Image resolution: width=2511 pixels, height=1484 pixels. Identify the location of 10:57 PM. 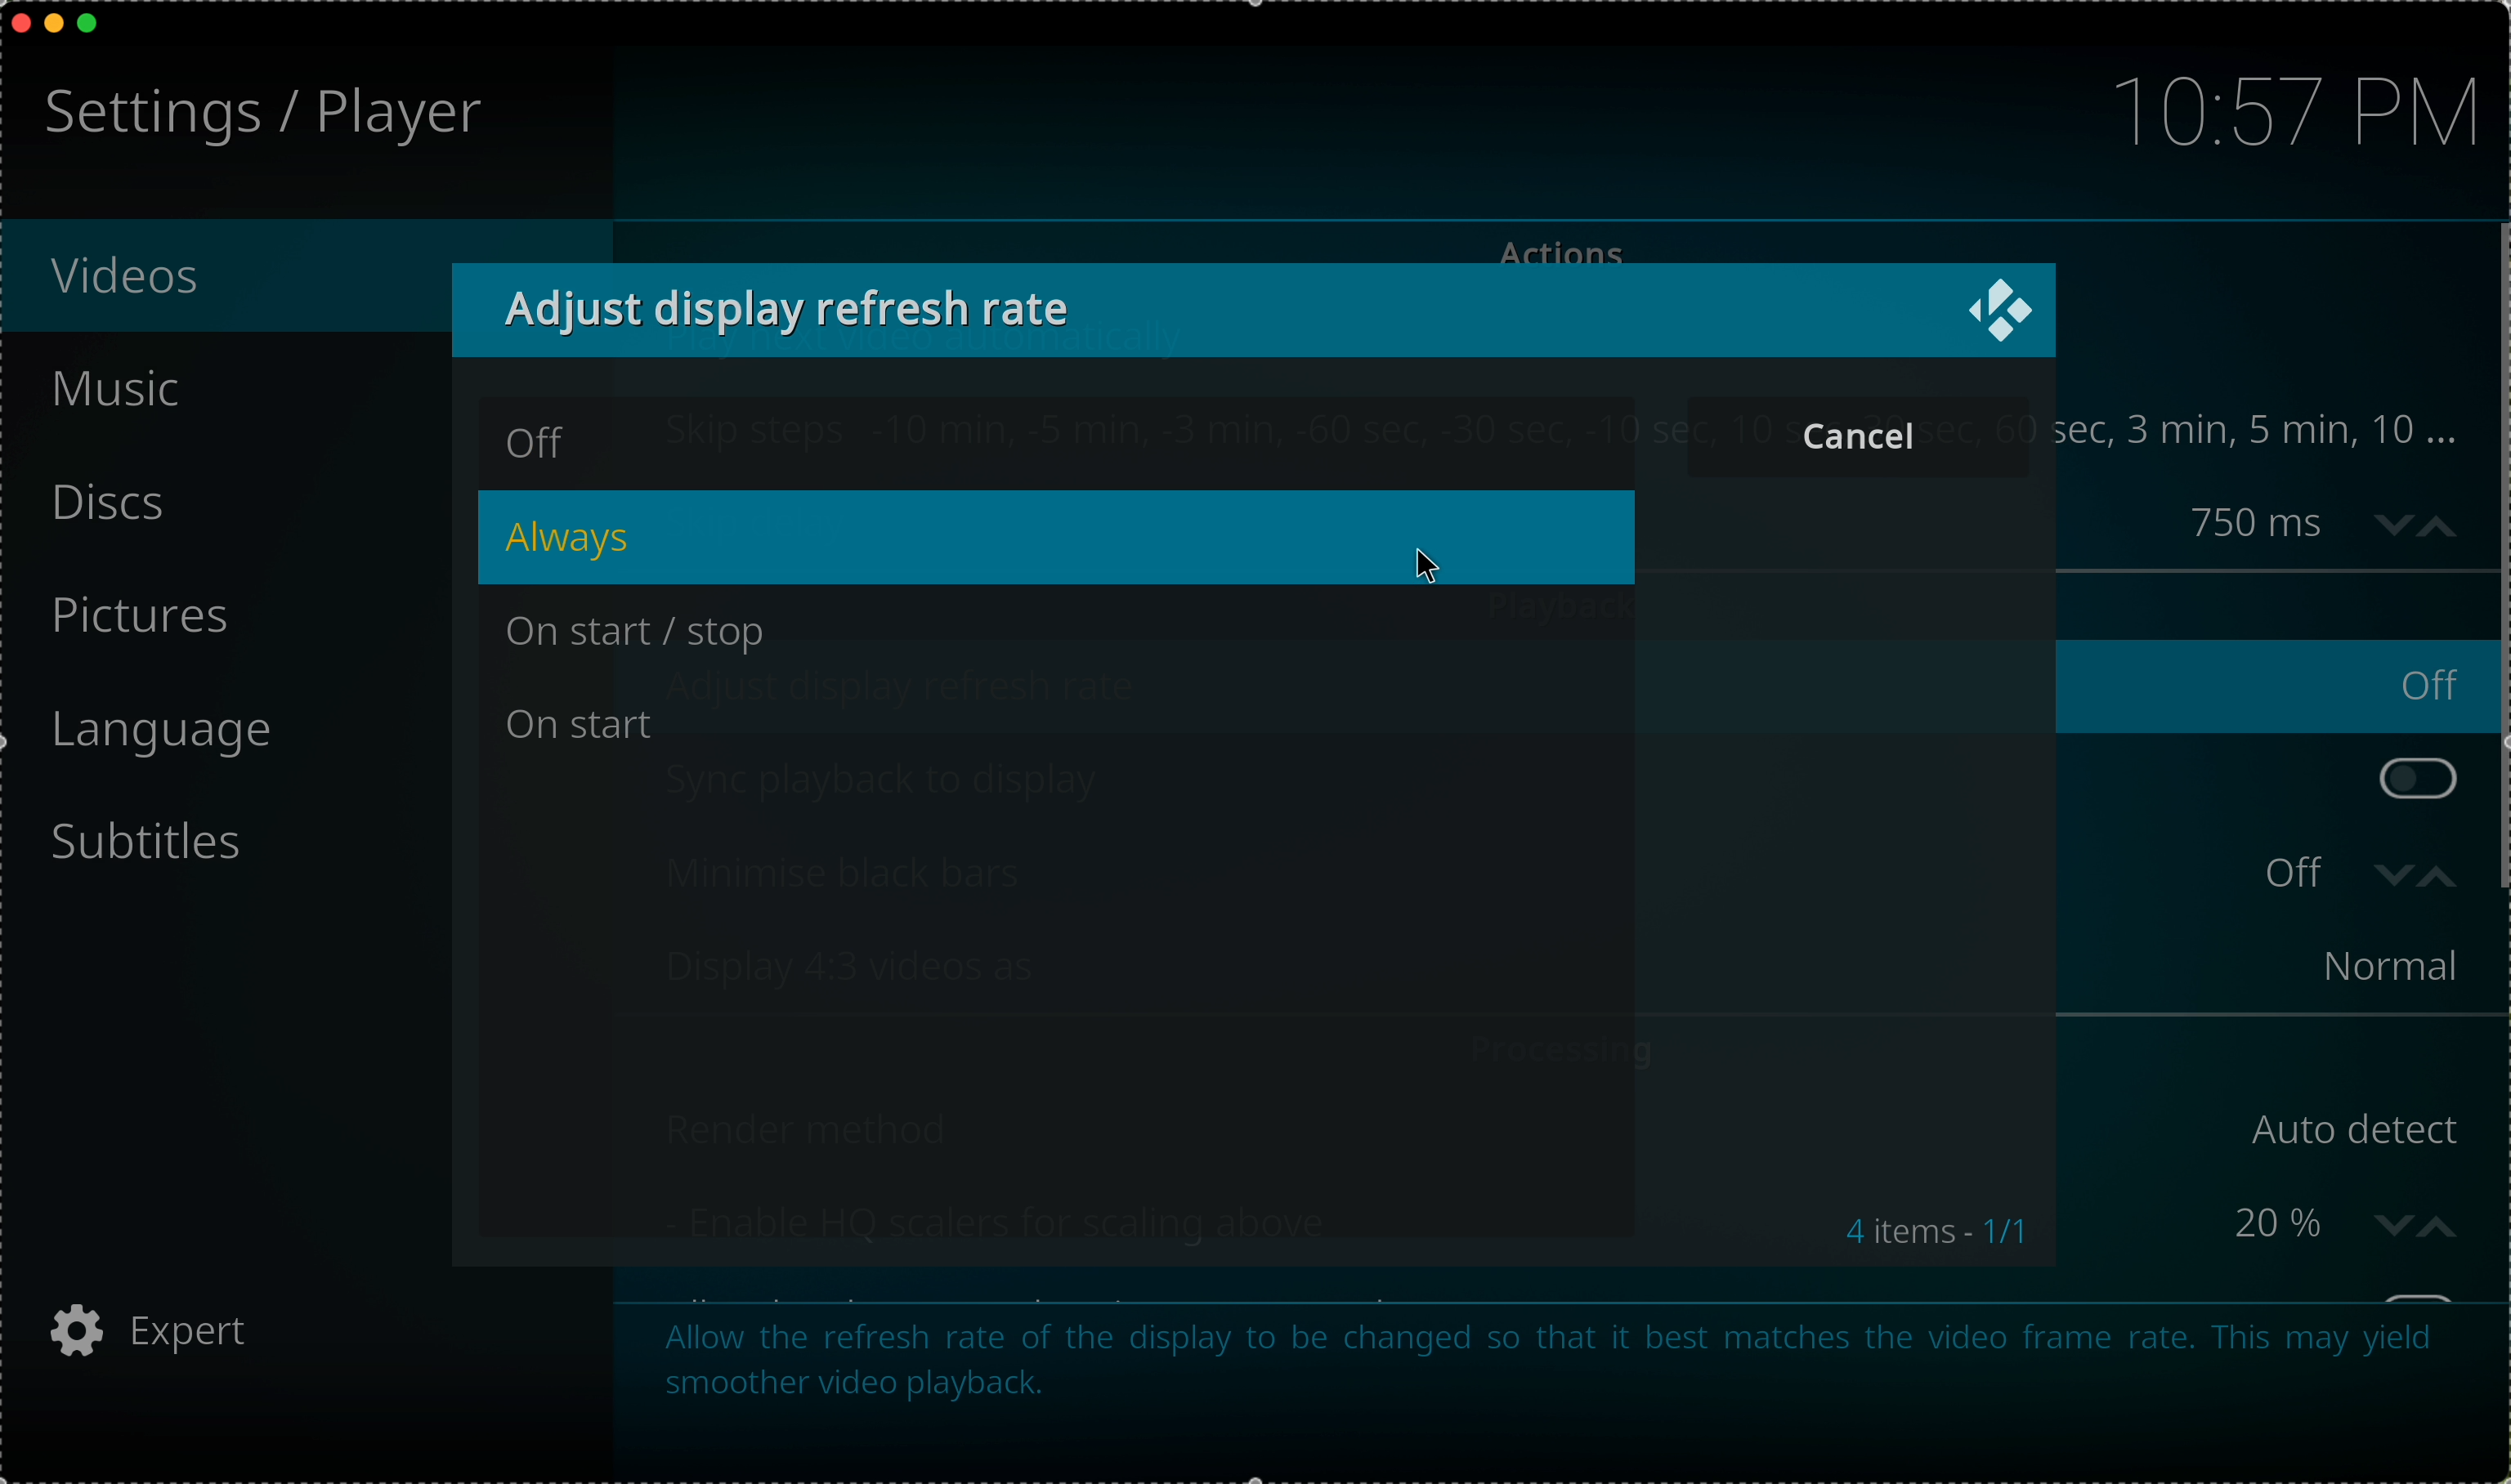
(2270, 114).